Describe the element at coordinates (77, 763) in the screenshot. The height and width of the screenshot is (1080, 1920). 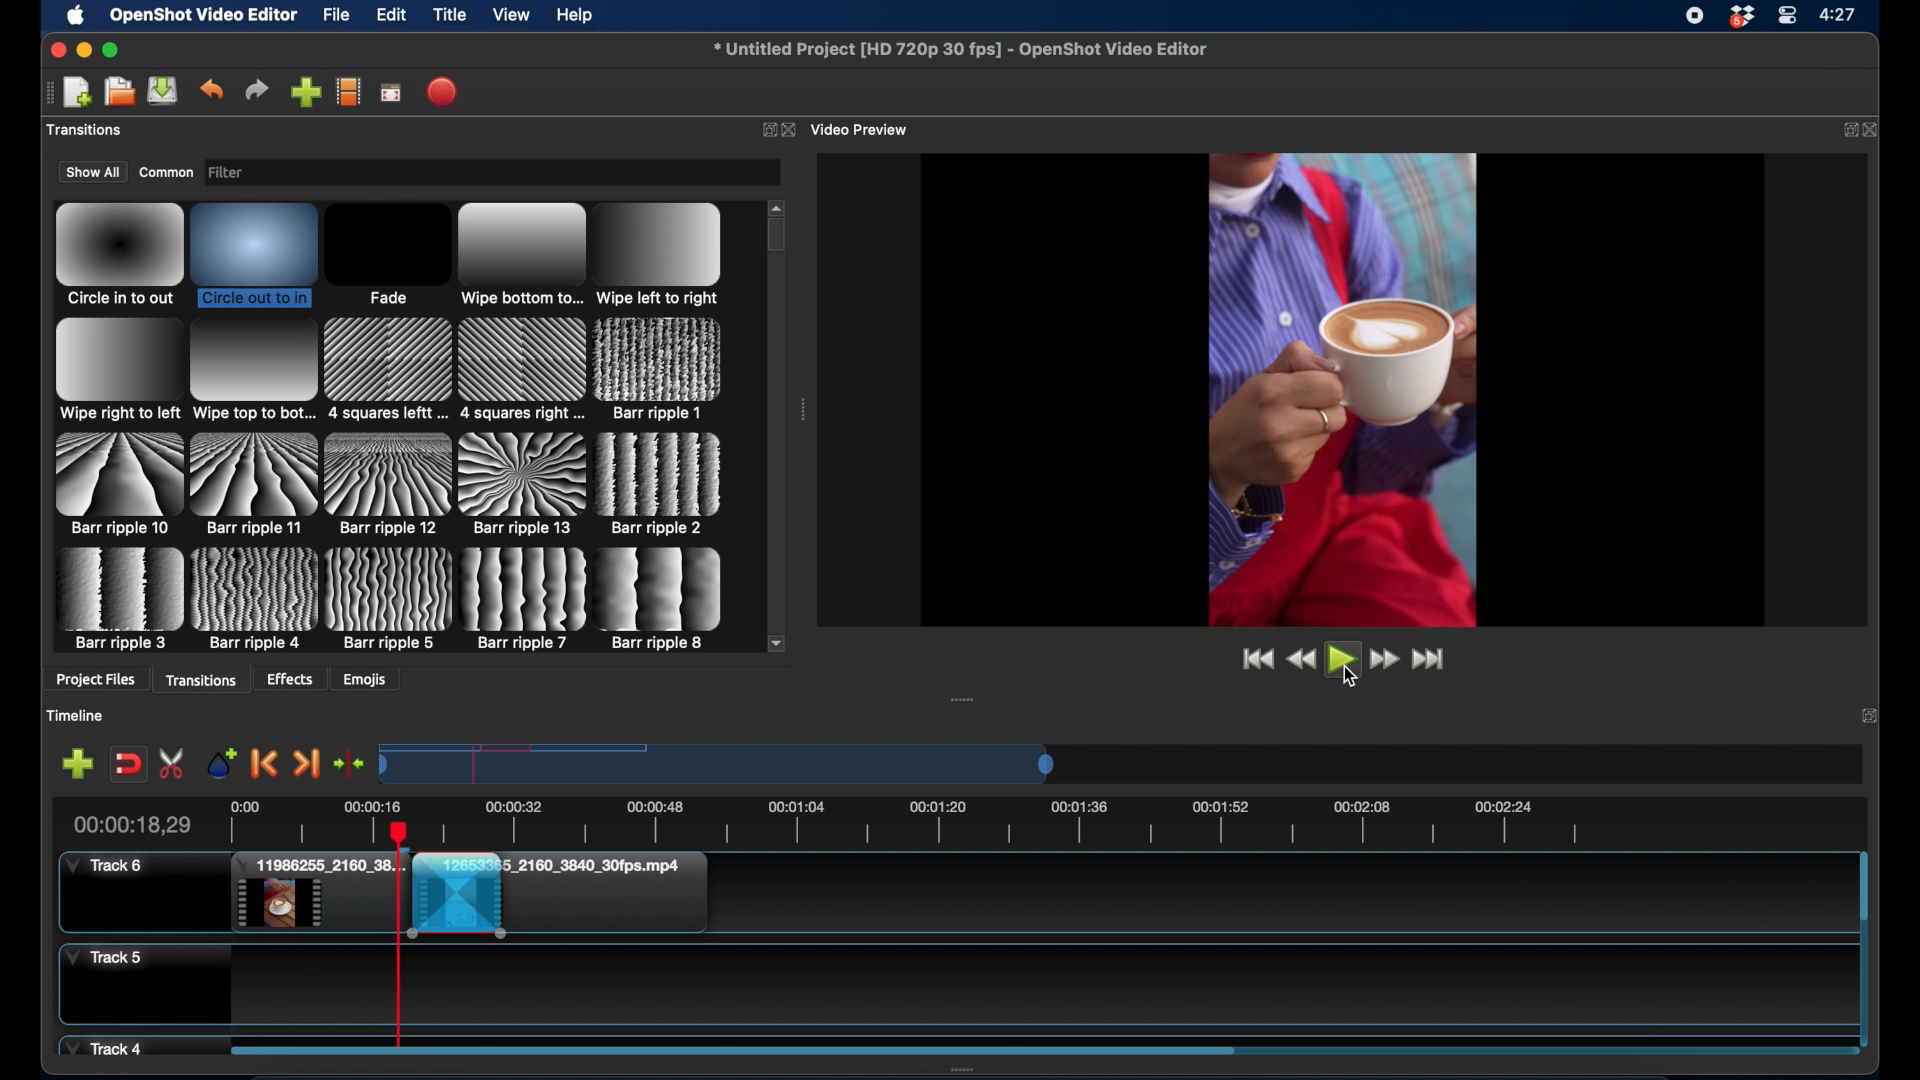
I see `add marker` at that location.